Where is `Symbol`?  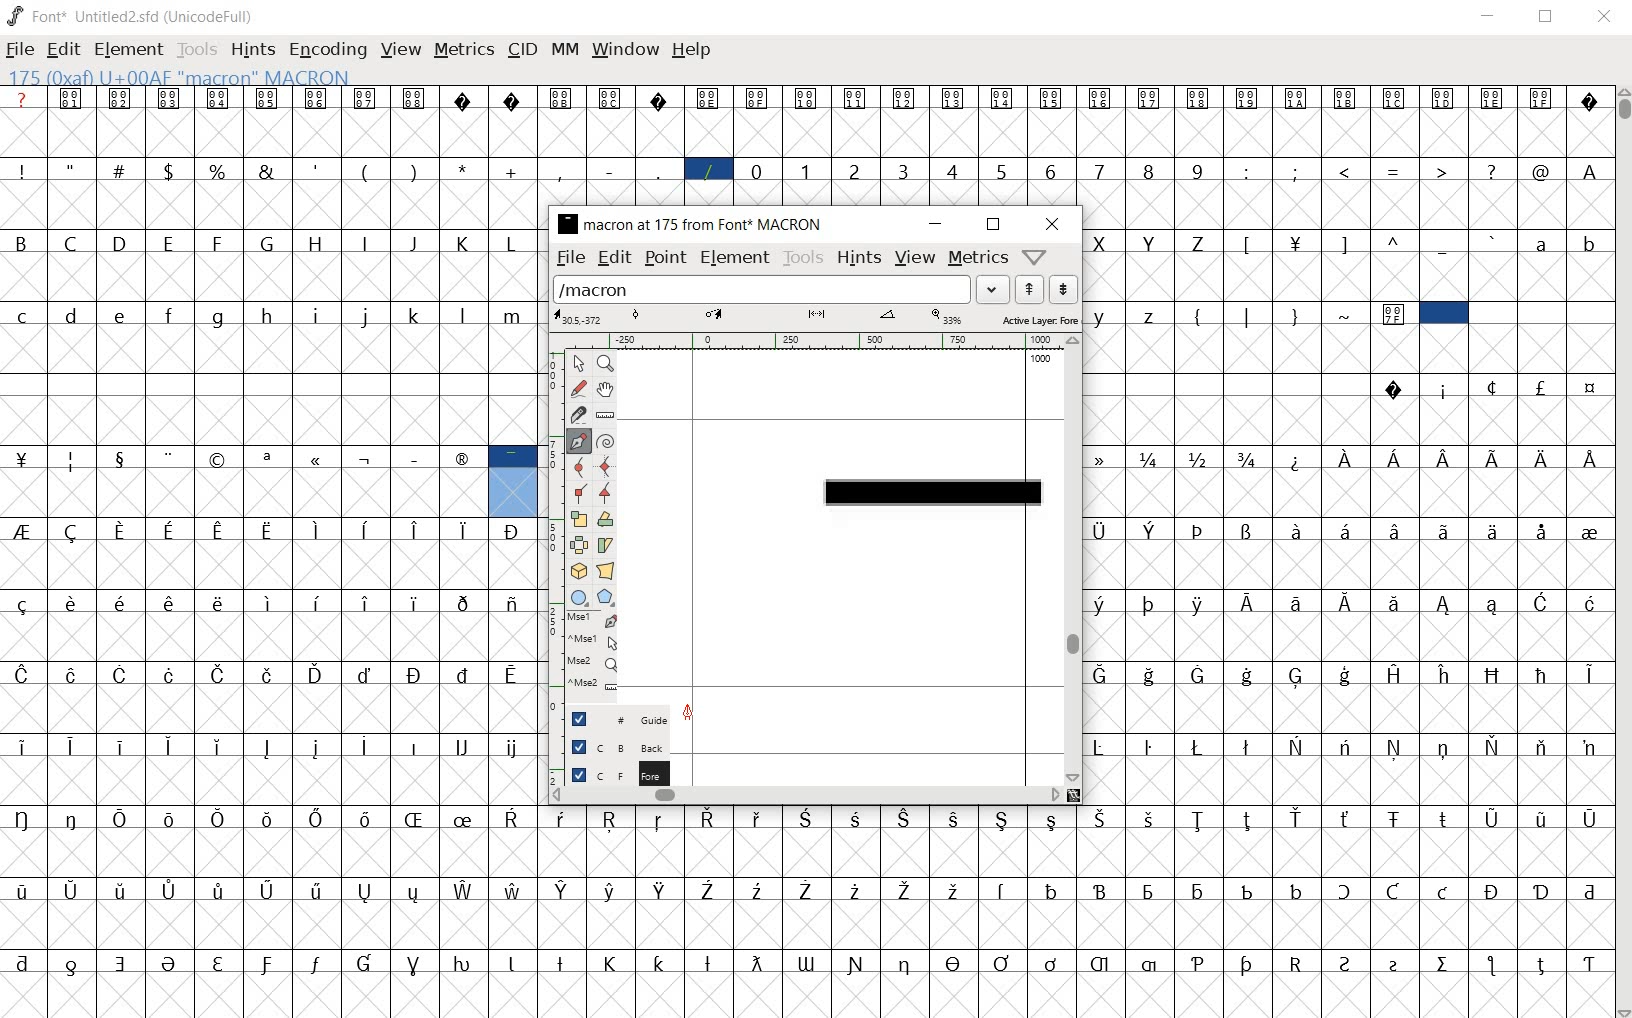 Symbol is located at coordinates (270, 748).